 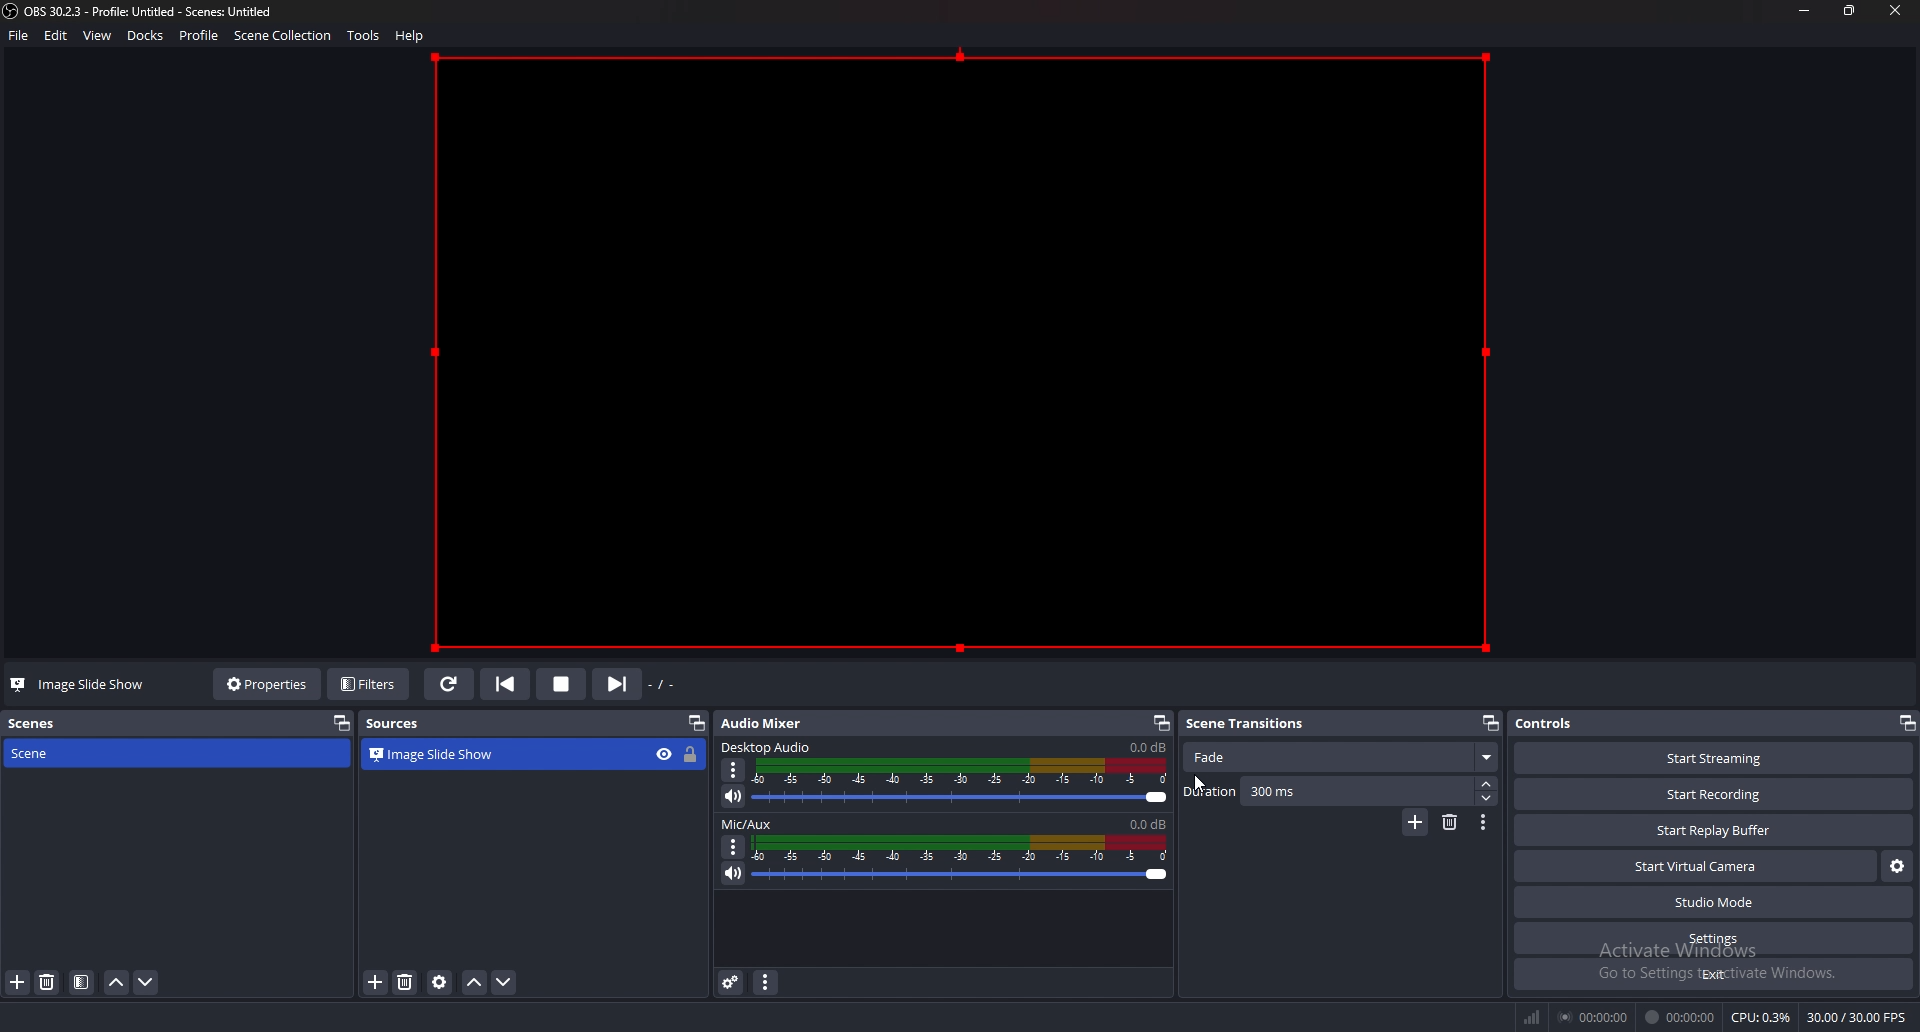 I want to click on scene collection, so click(x=286, y=35).